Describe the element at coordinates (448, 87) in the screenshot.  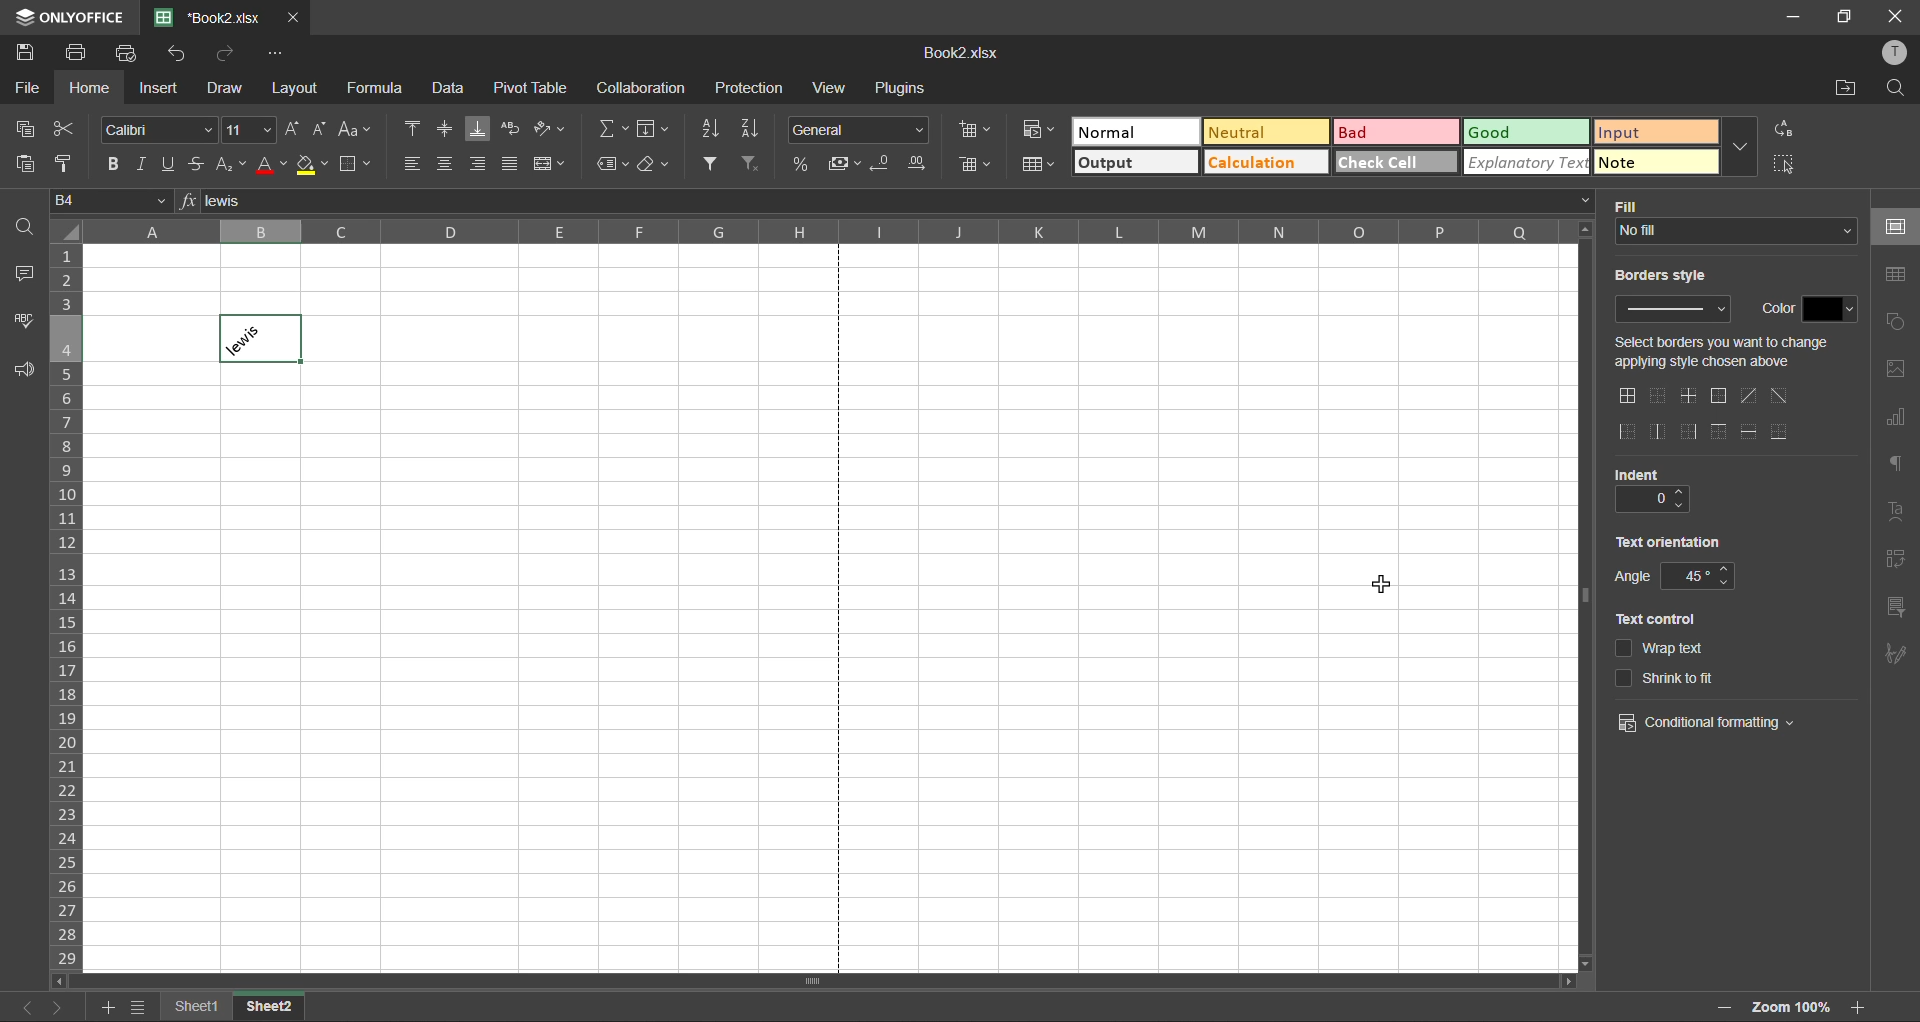
I see `data` at that location.